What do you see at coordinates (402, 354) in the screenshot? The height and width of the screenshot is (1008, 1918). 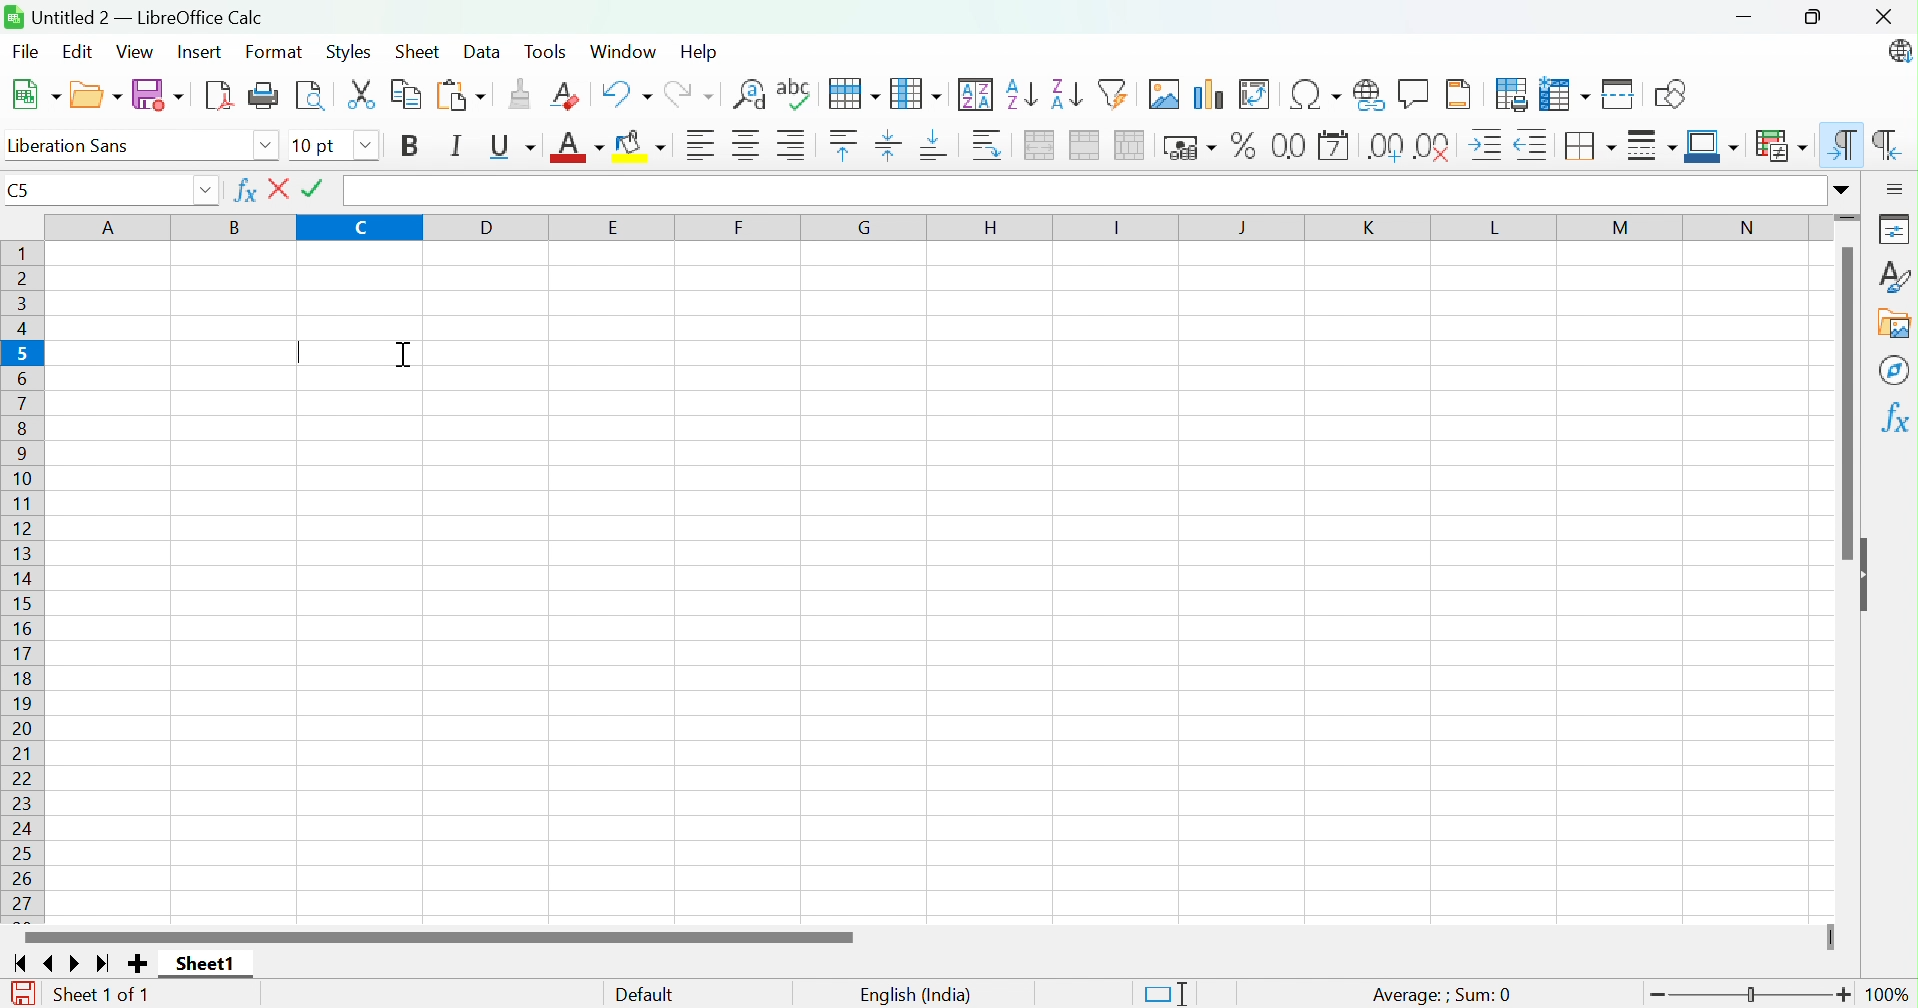 I see `Cursor` at bounding box center [402, 354].